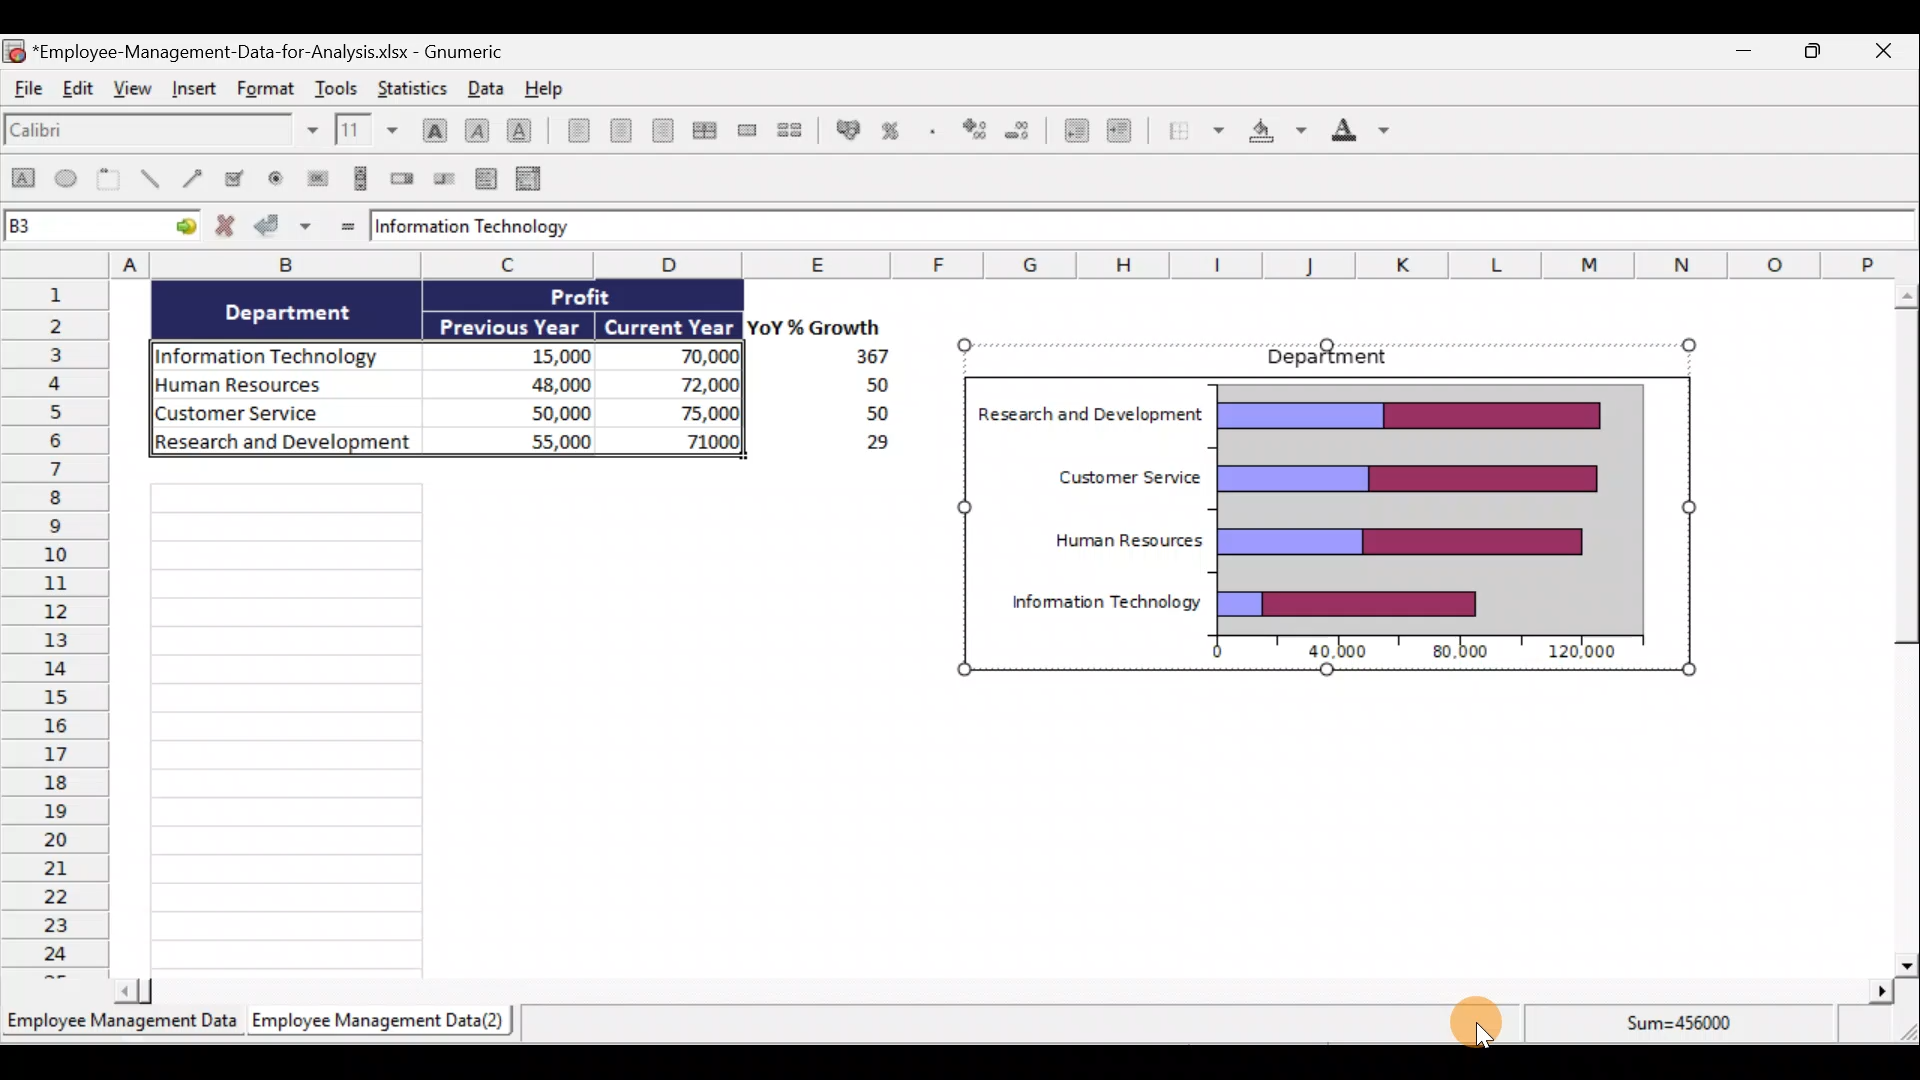  What do you see at coordinates (196, 181) in the screenshot?
I see `Create an arrow object` at bounding box center [196, 181].